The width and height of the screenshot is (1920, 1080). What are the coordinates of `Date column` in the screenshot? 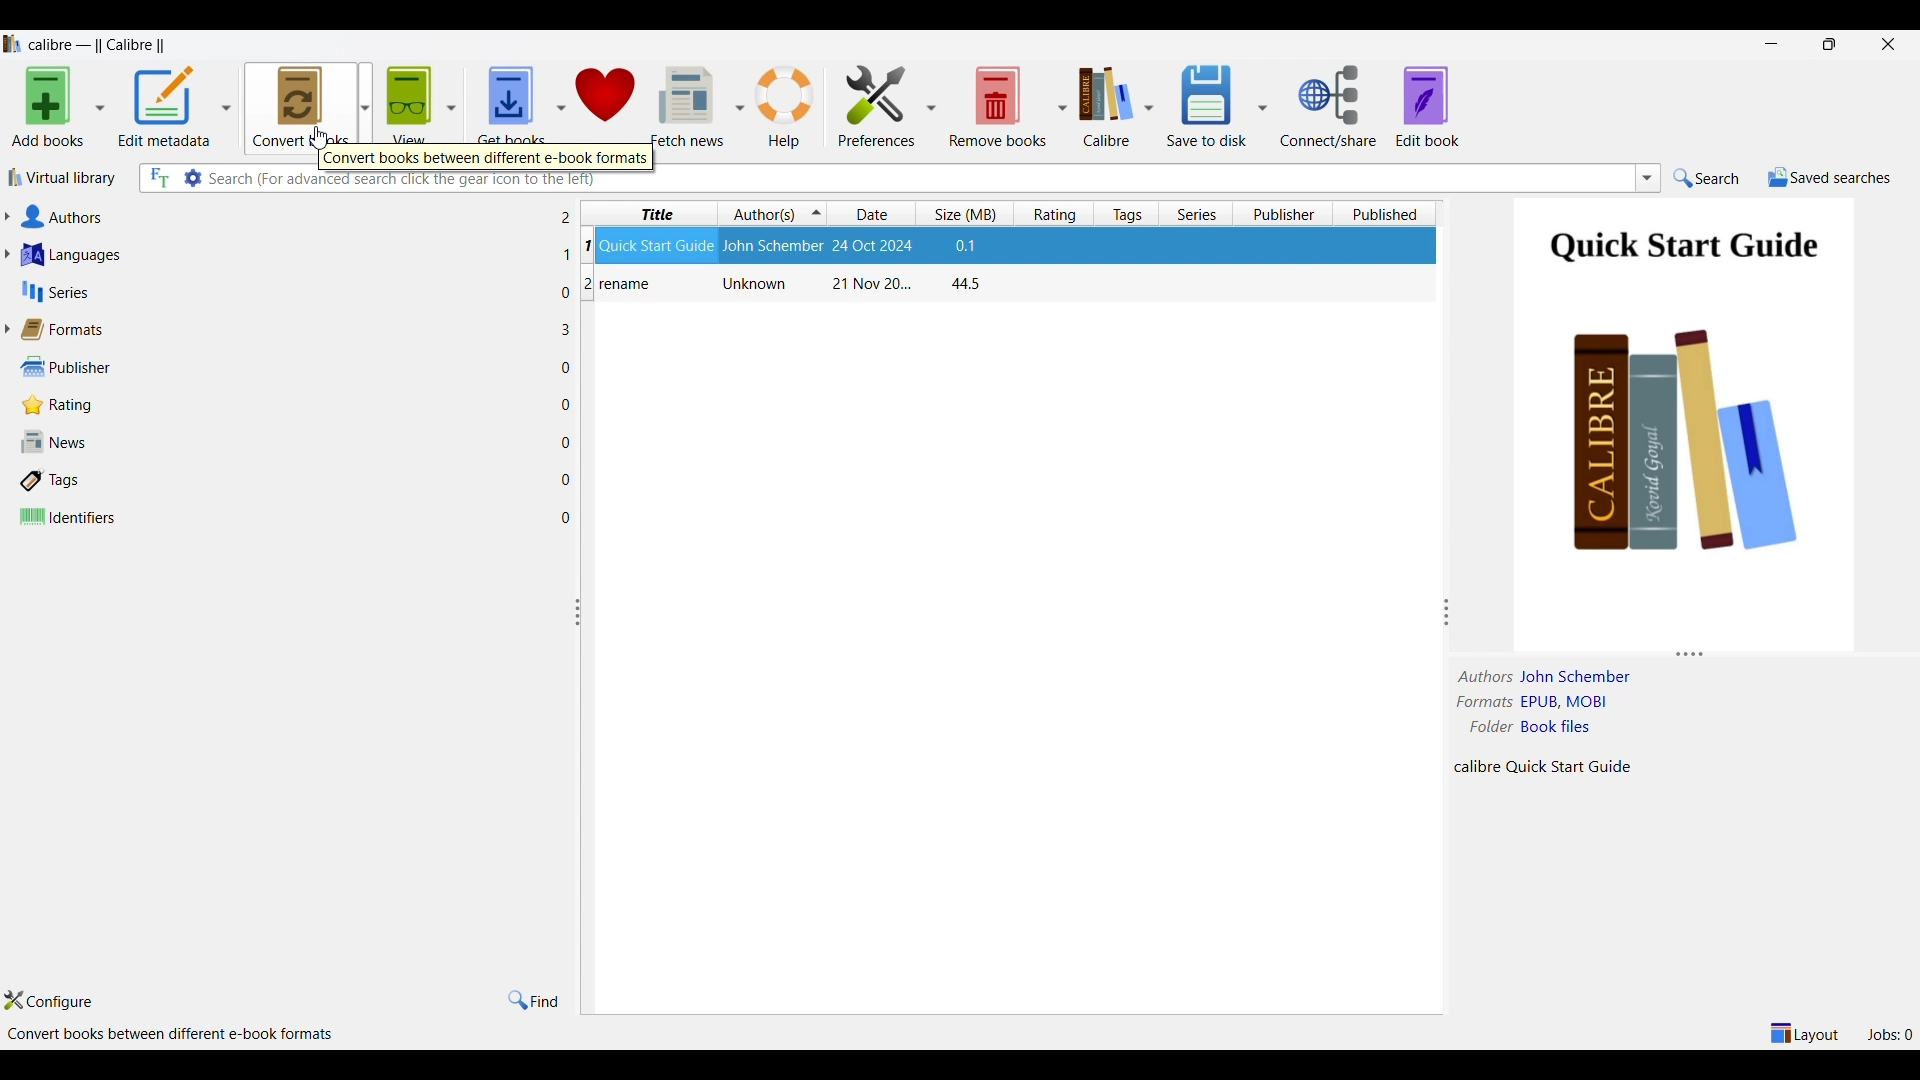 It's located at (874, 214).